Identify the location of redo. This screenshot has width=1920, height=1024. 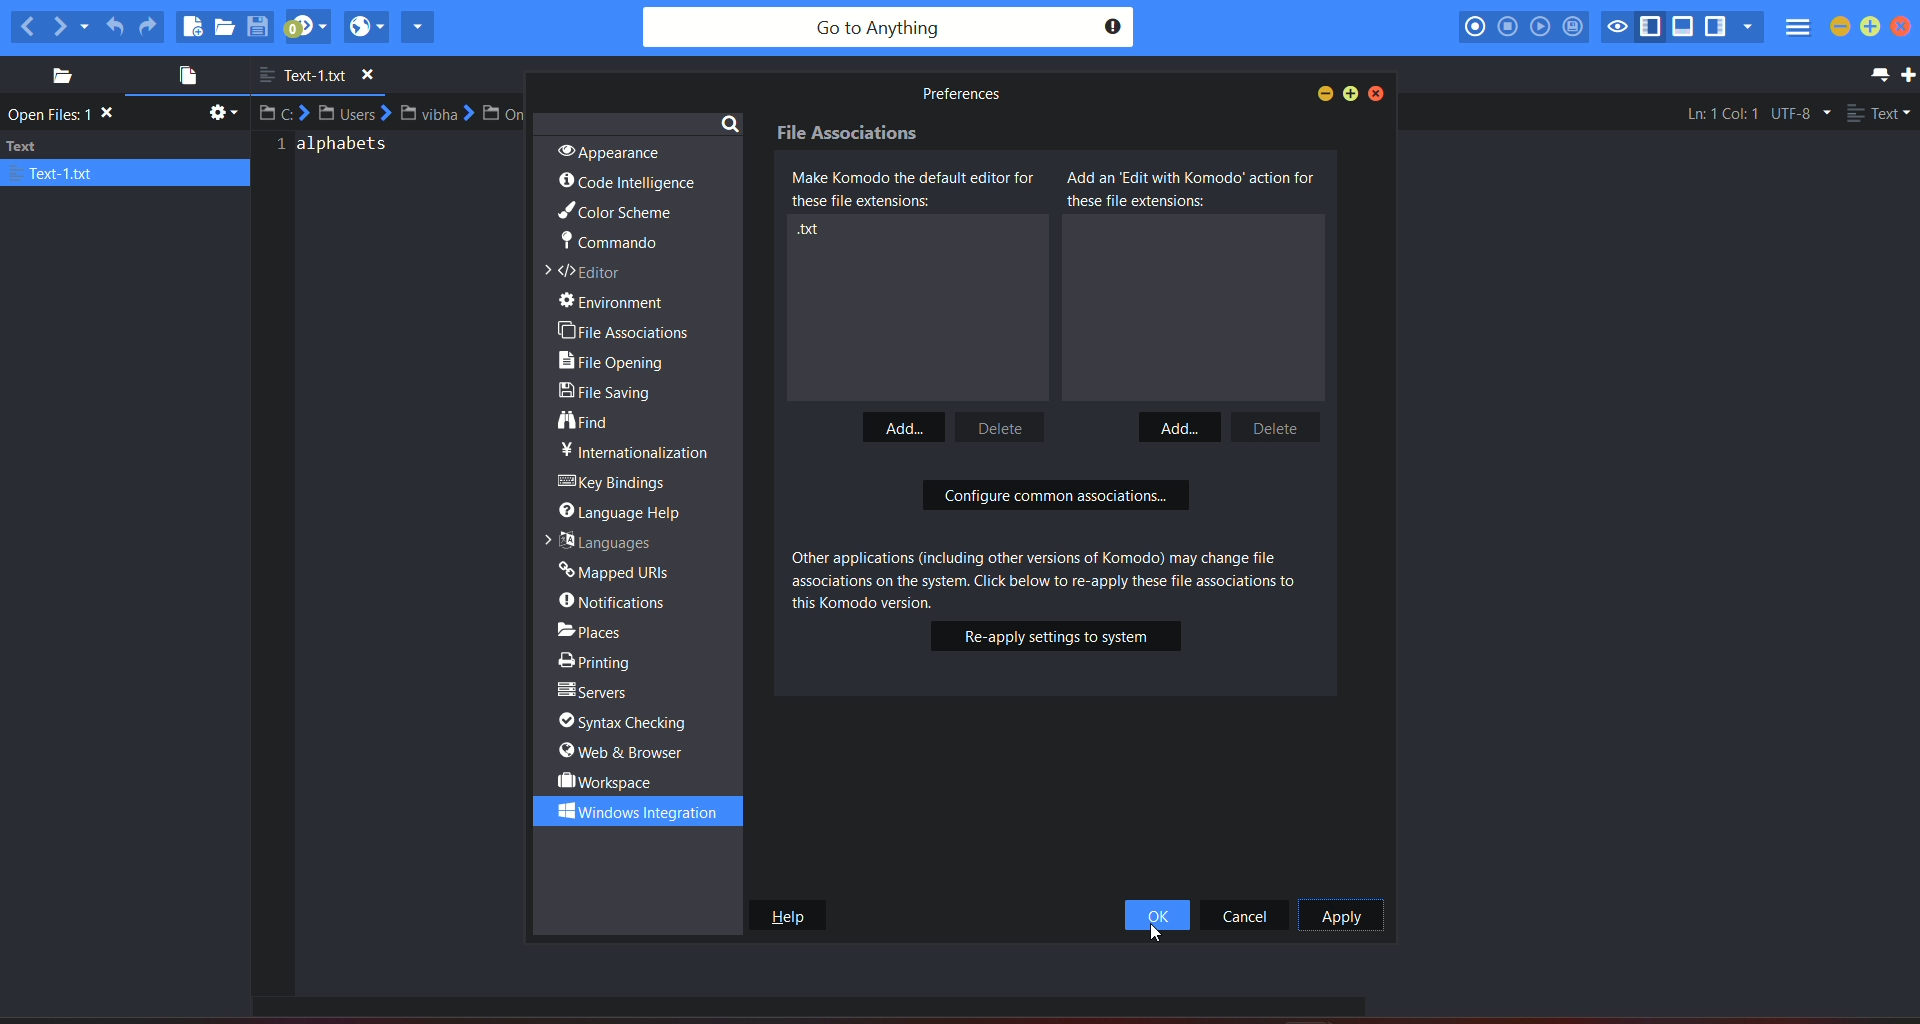
(149, 26).